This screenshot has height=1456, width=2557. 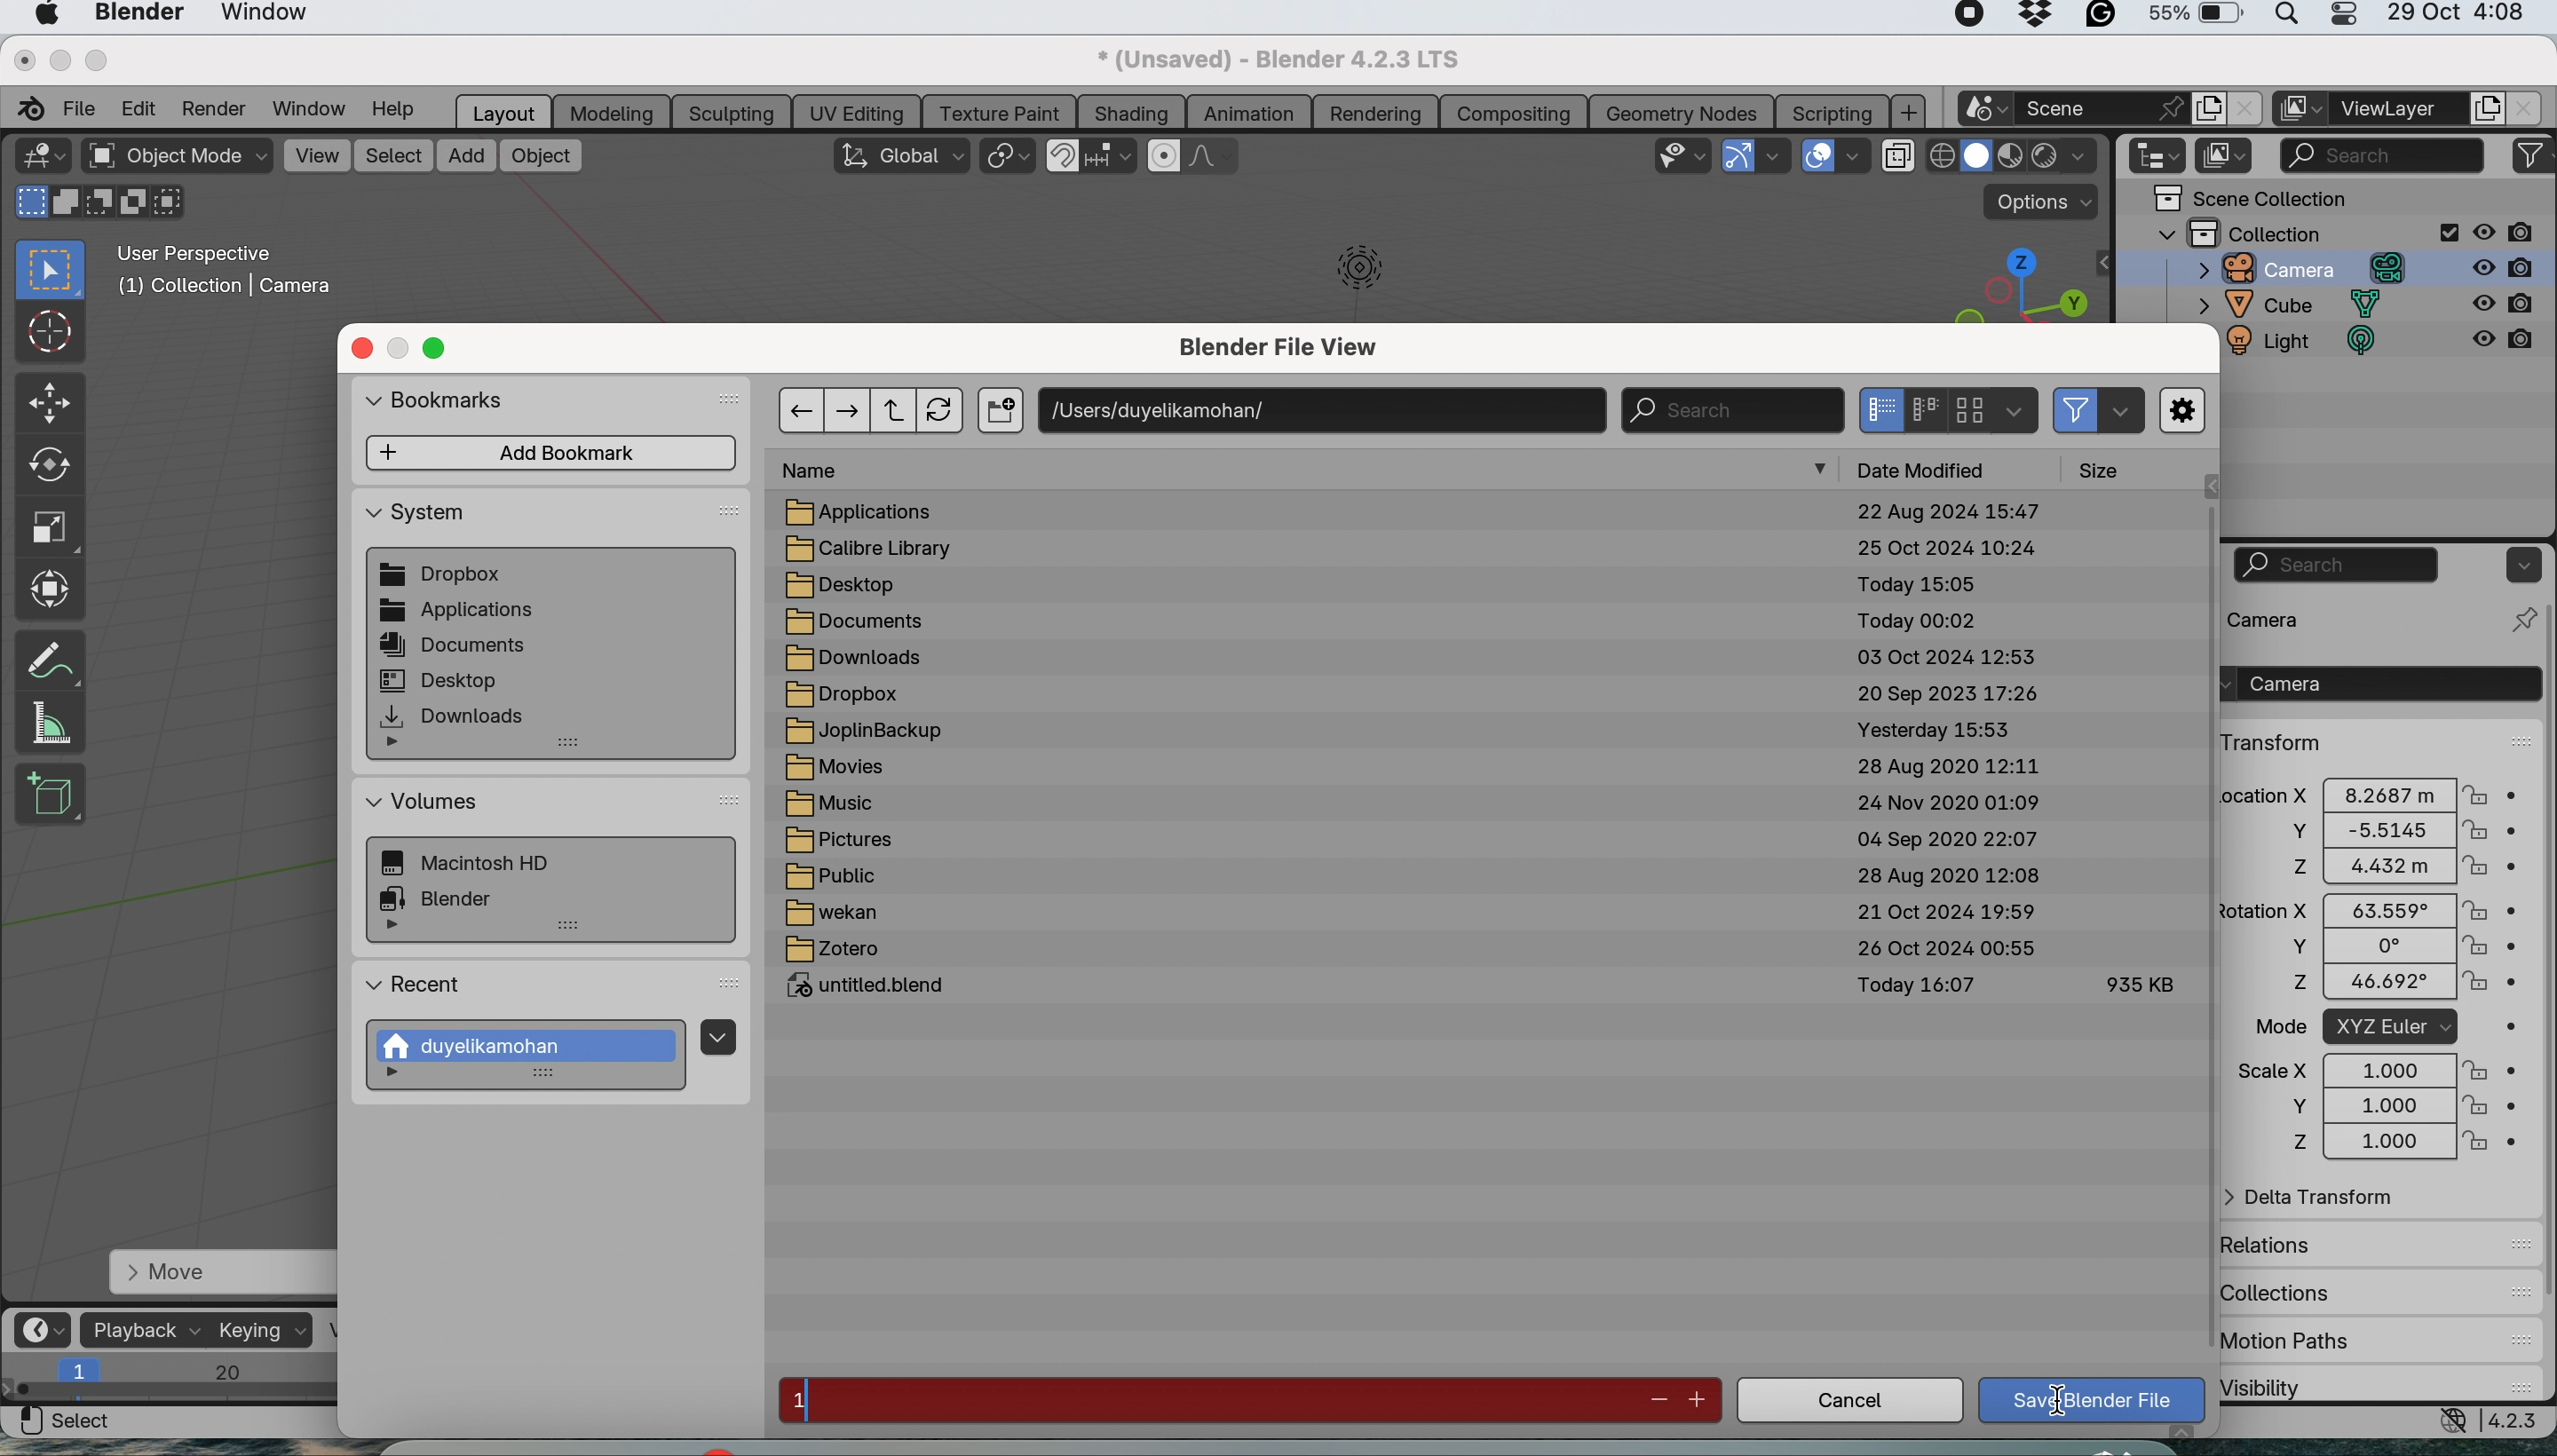 I want to click on keying, so click(x=262, y=1330).